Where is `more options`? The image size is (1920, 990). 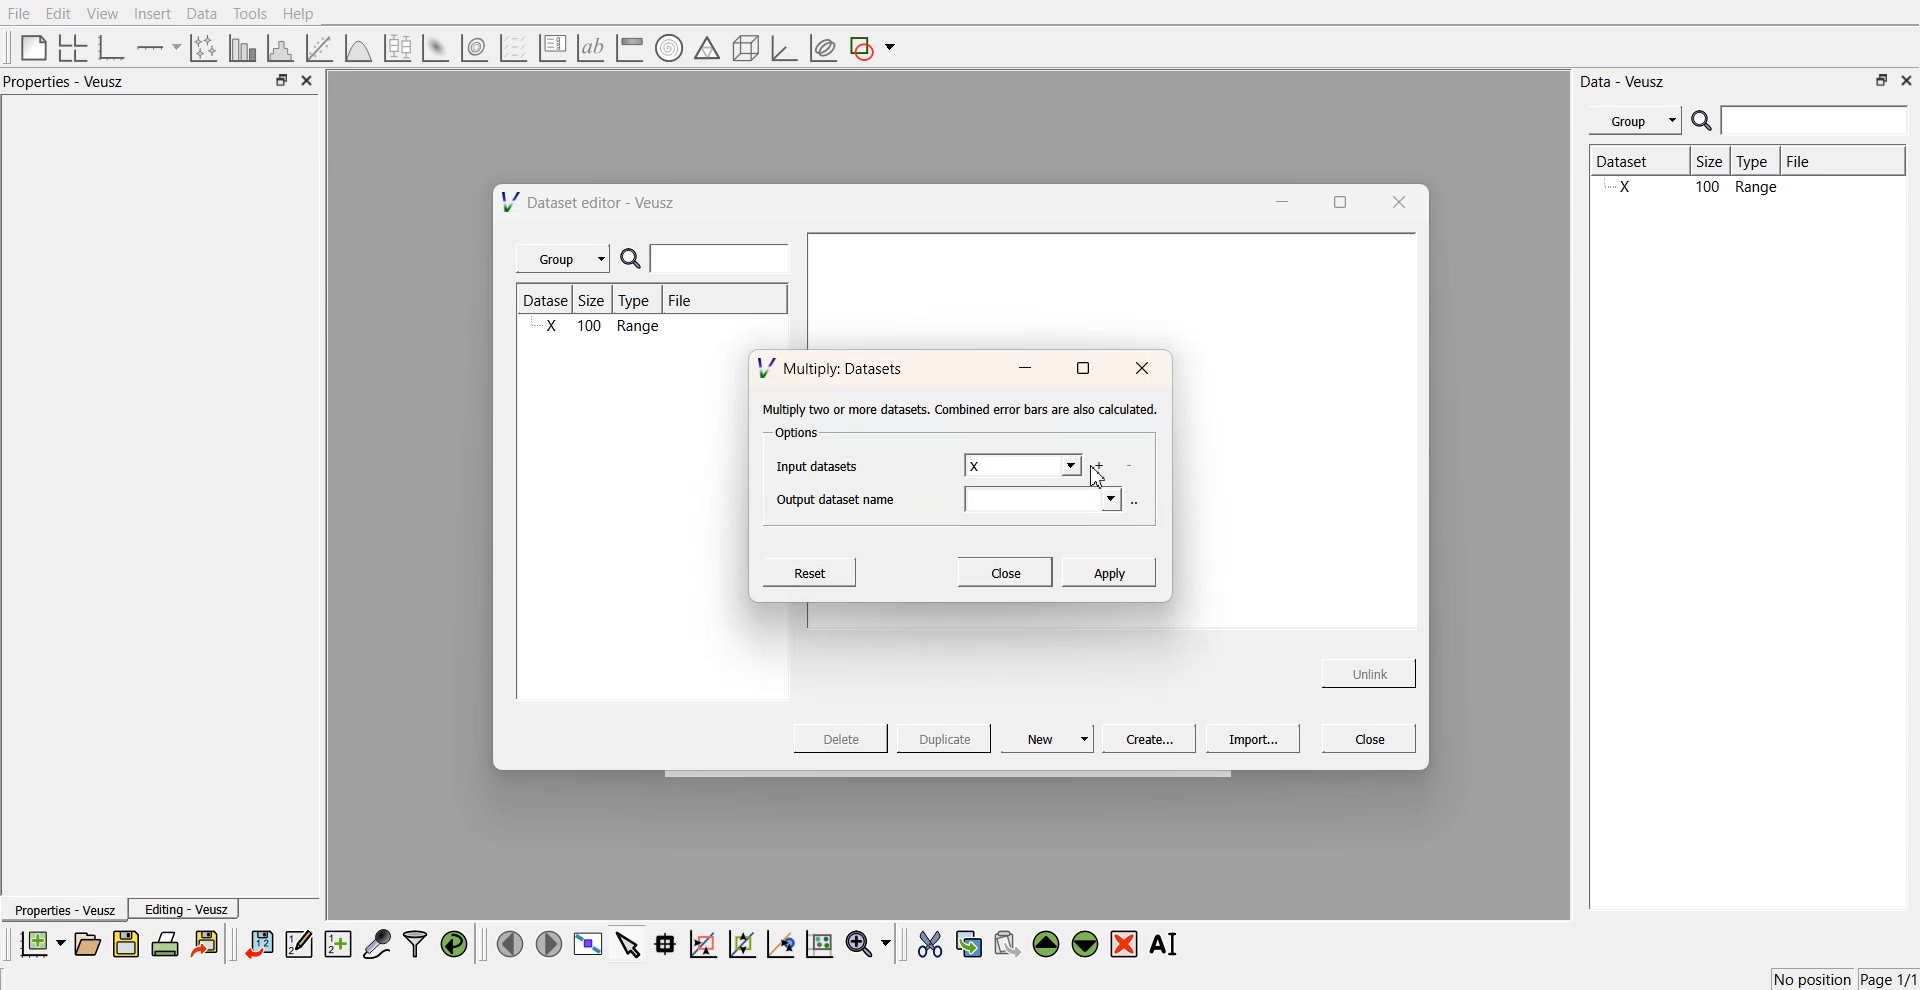 more options is located at coordinates (1135, 501).